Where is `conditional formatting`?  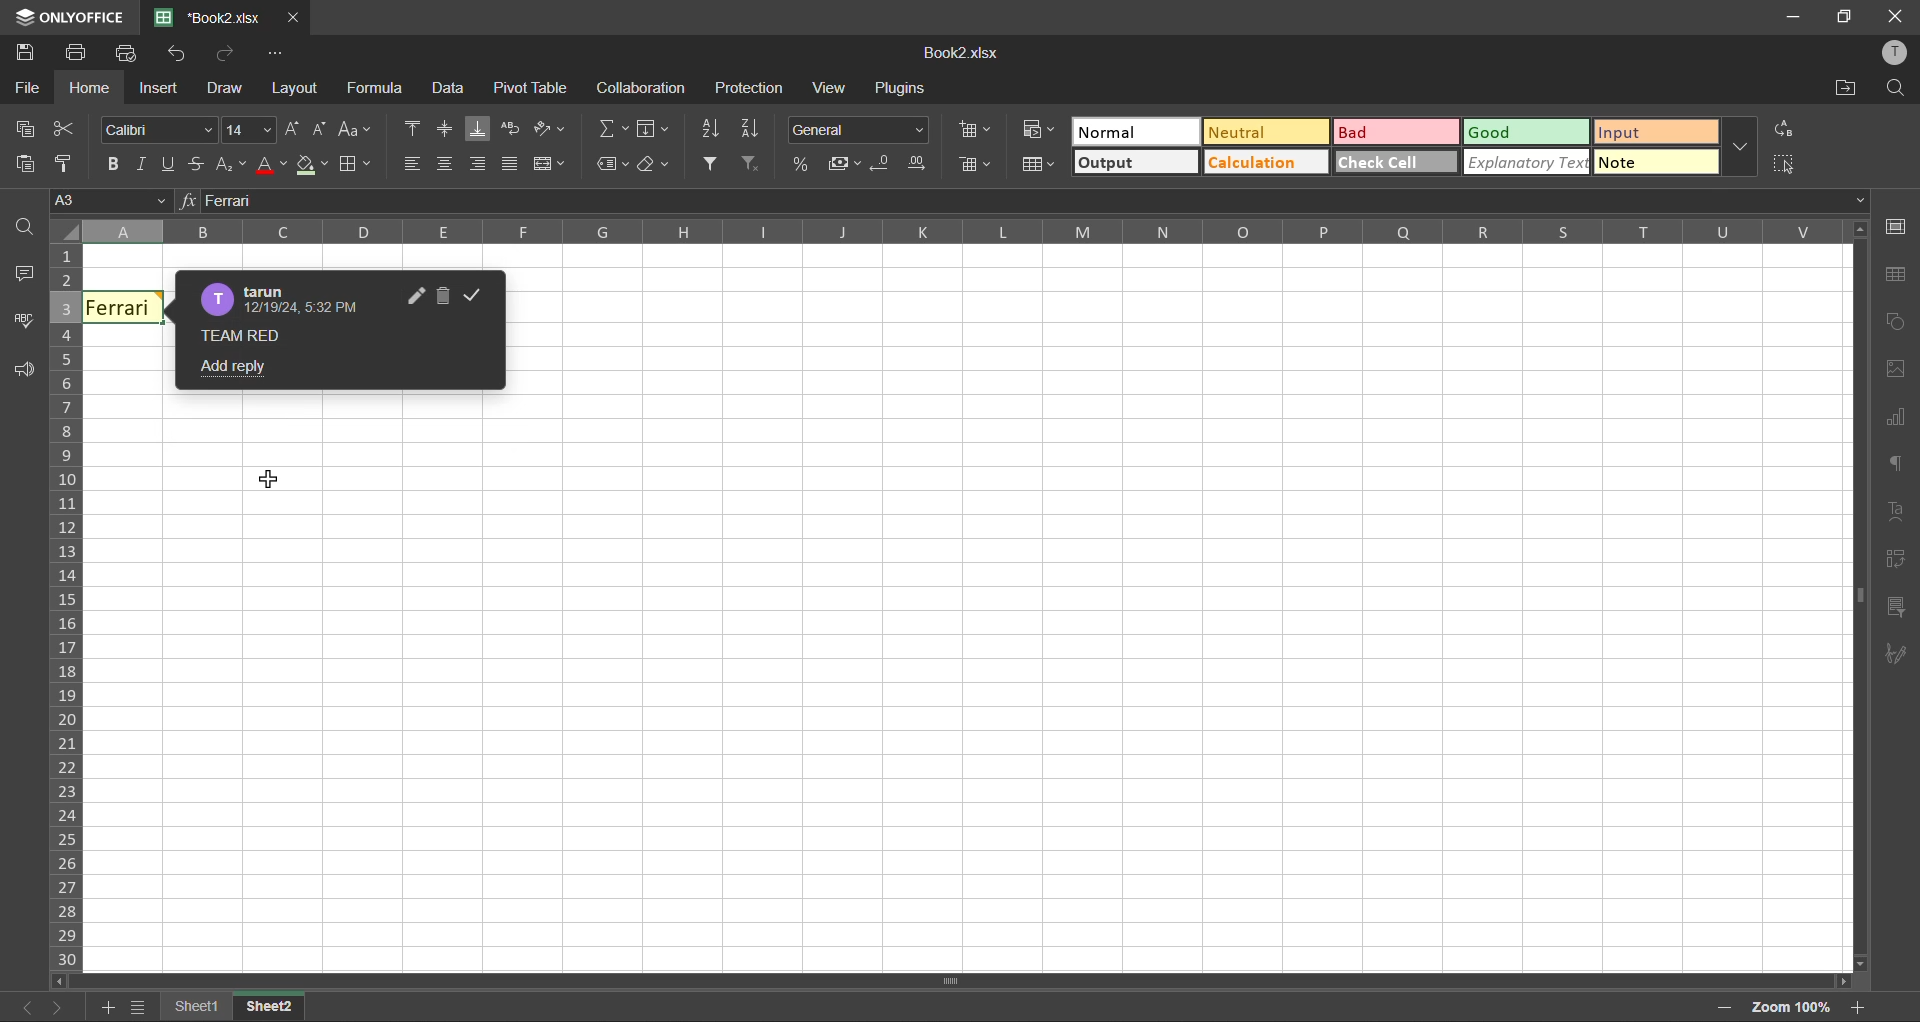
conditional formatting is located at coordinates (1038, 128).